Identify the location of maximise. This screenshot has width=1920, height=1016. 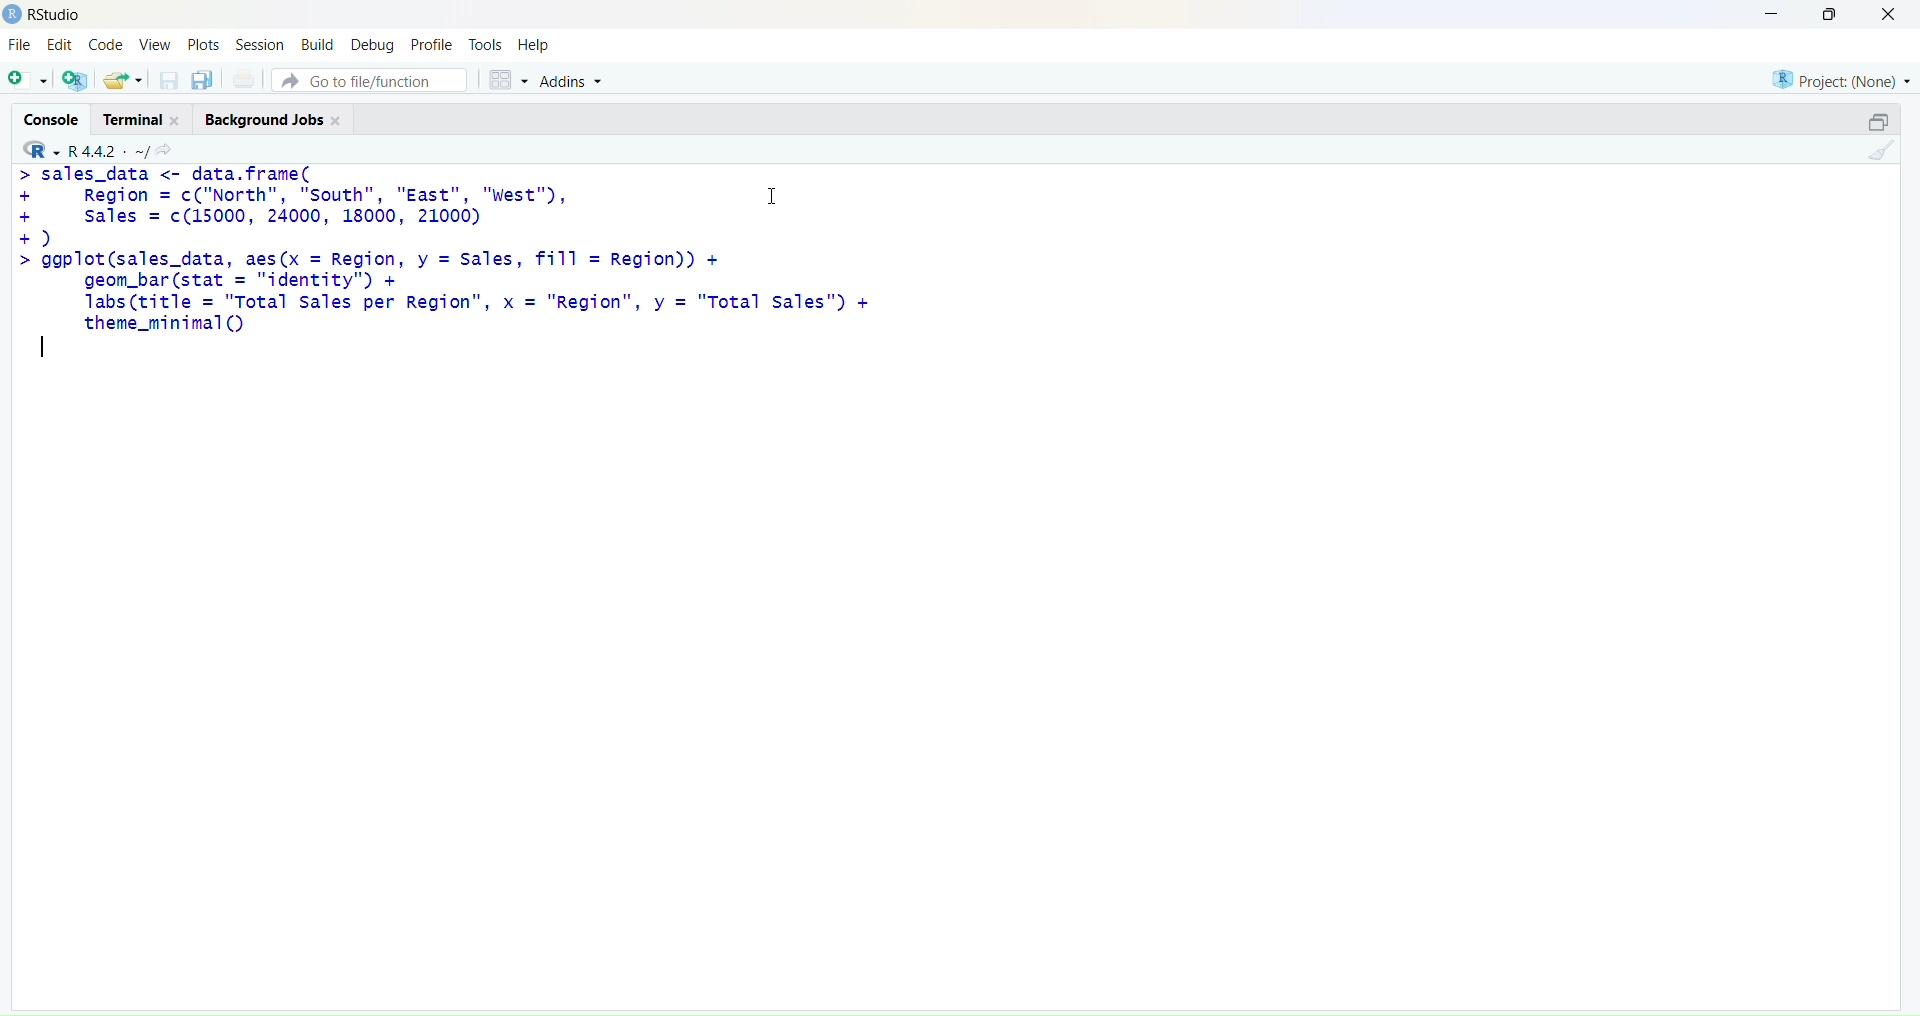
(1834, 14).